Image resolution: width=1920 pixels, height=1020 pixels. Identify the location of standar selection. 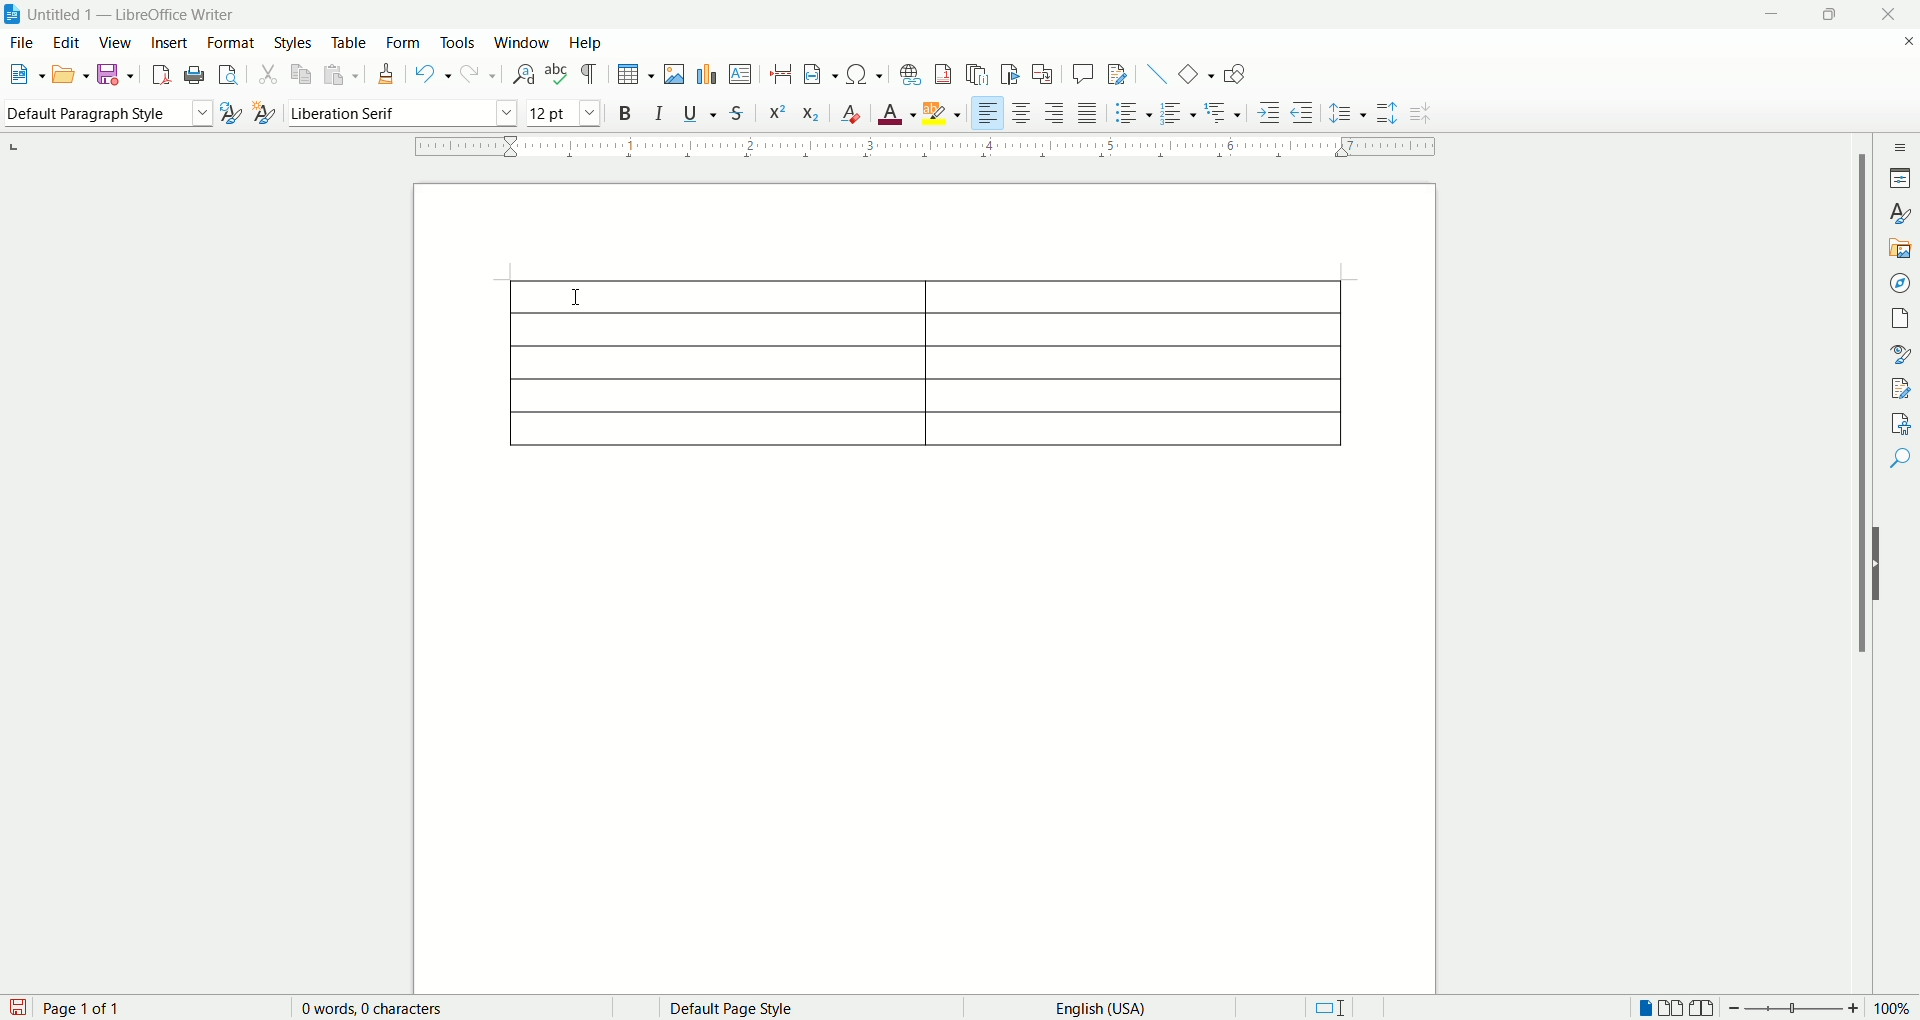
(1334, 1008).